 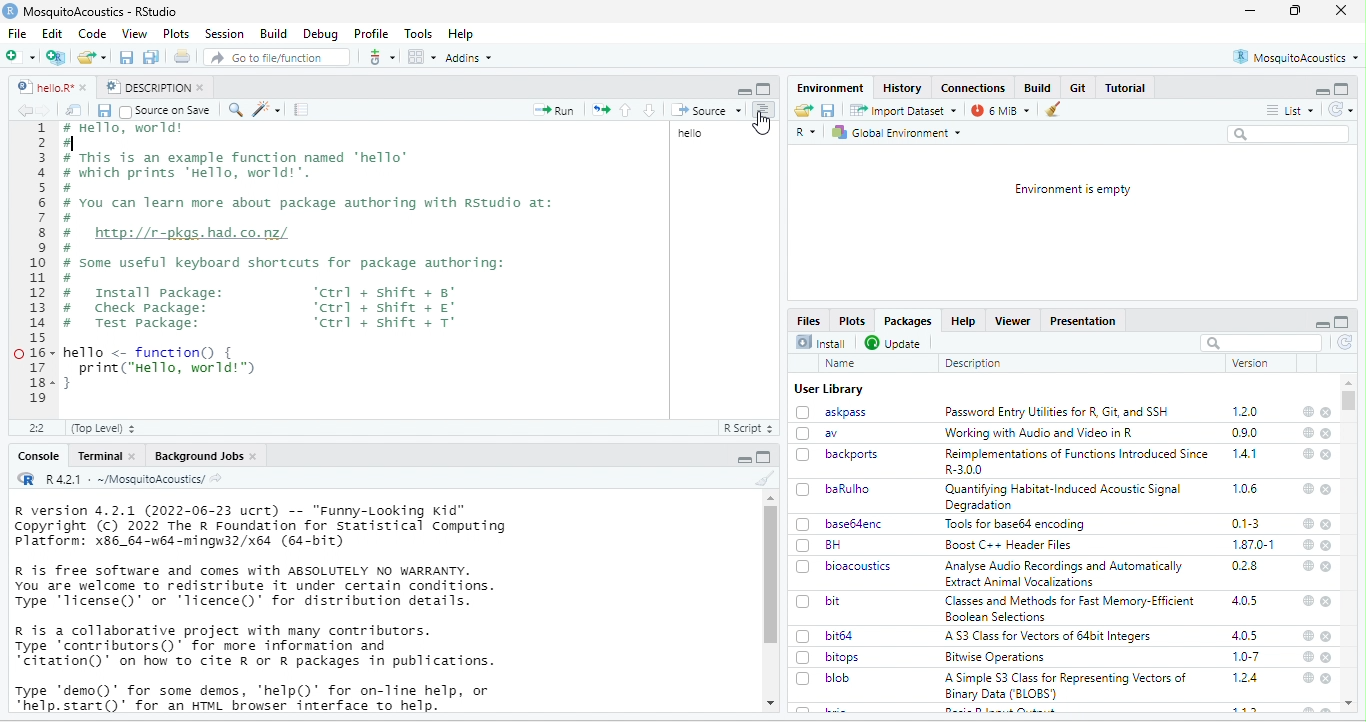 What do you see at coordinates (1052, 636) in the screenshot?
I see `‘A 53 Class for Vectors of 64bit Integers` at bounding box center [1052, 636].